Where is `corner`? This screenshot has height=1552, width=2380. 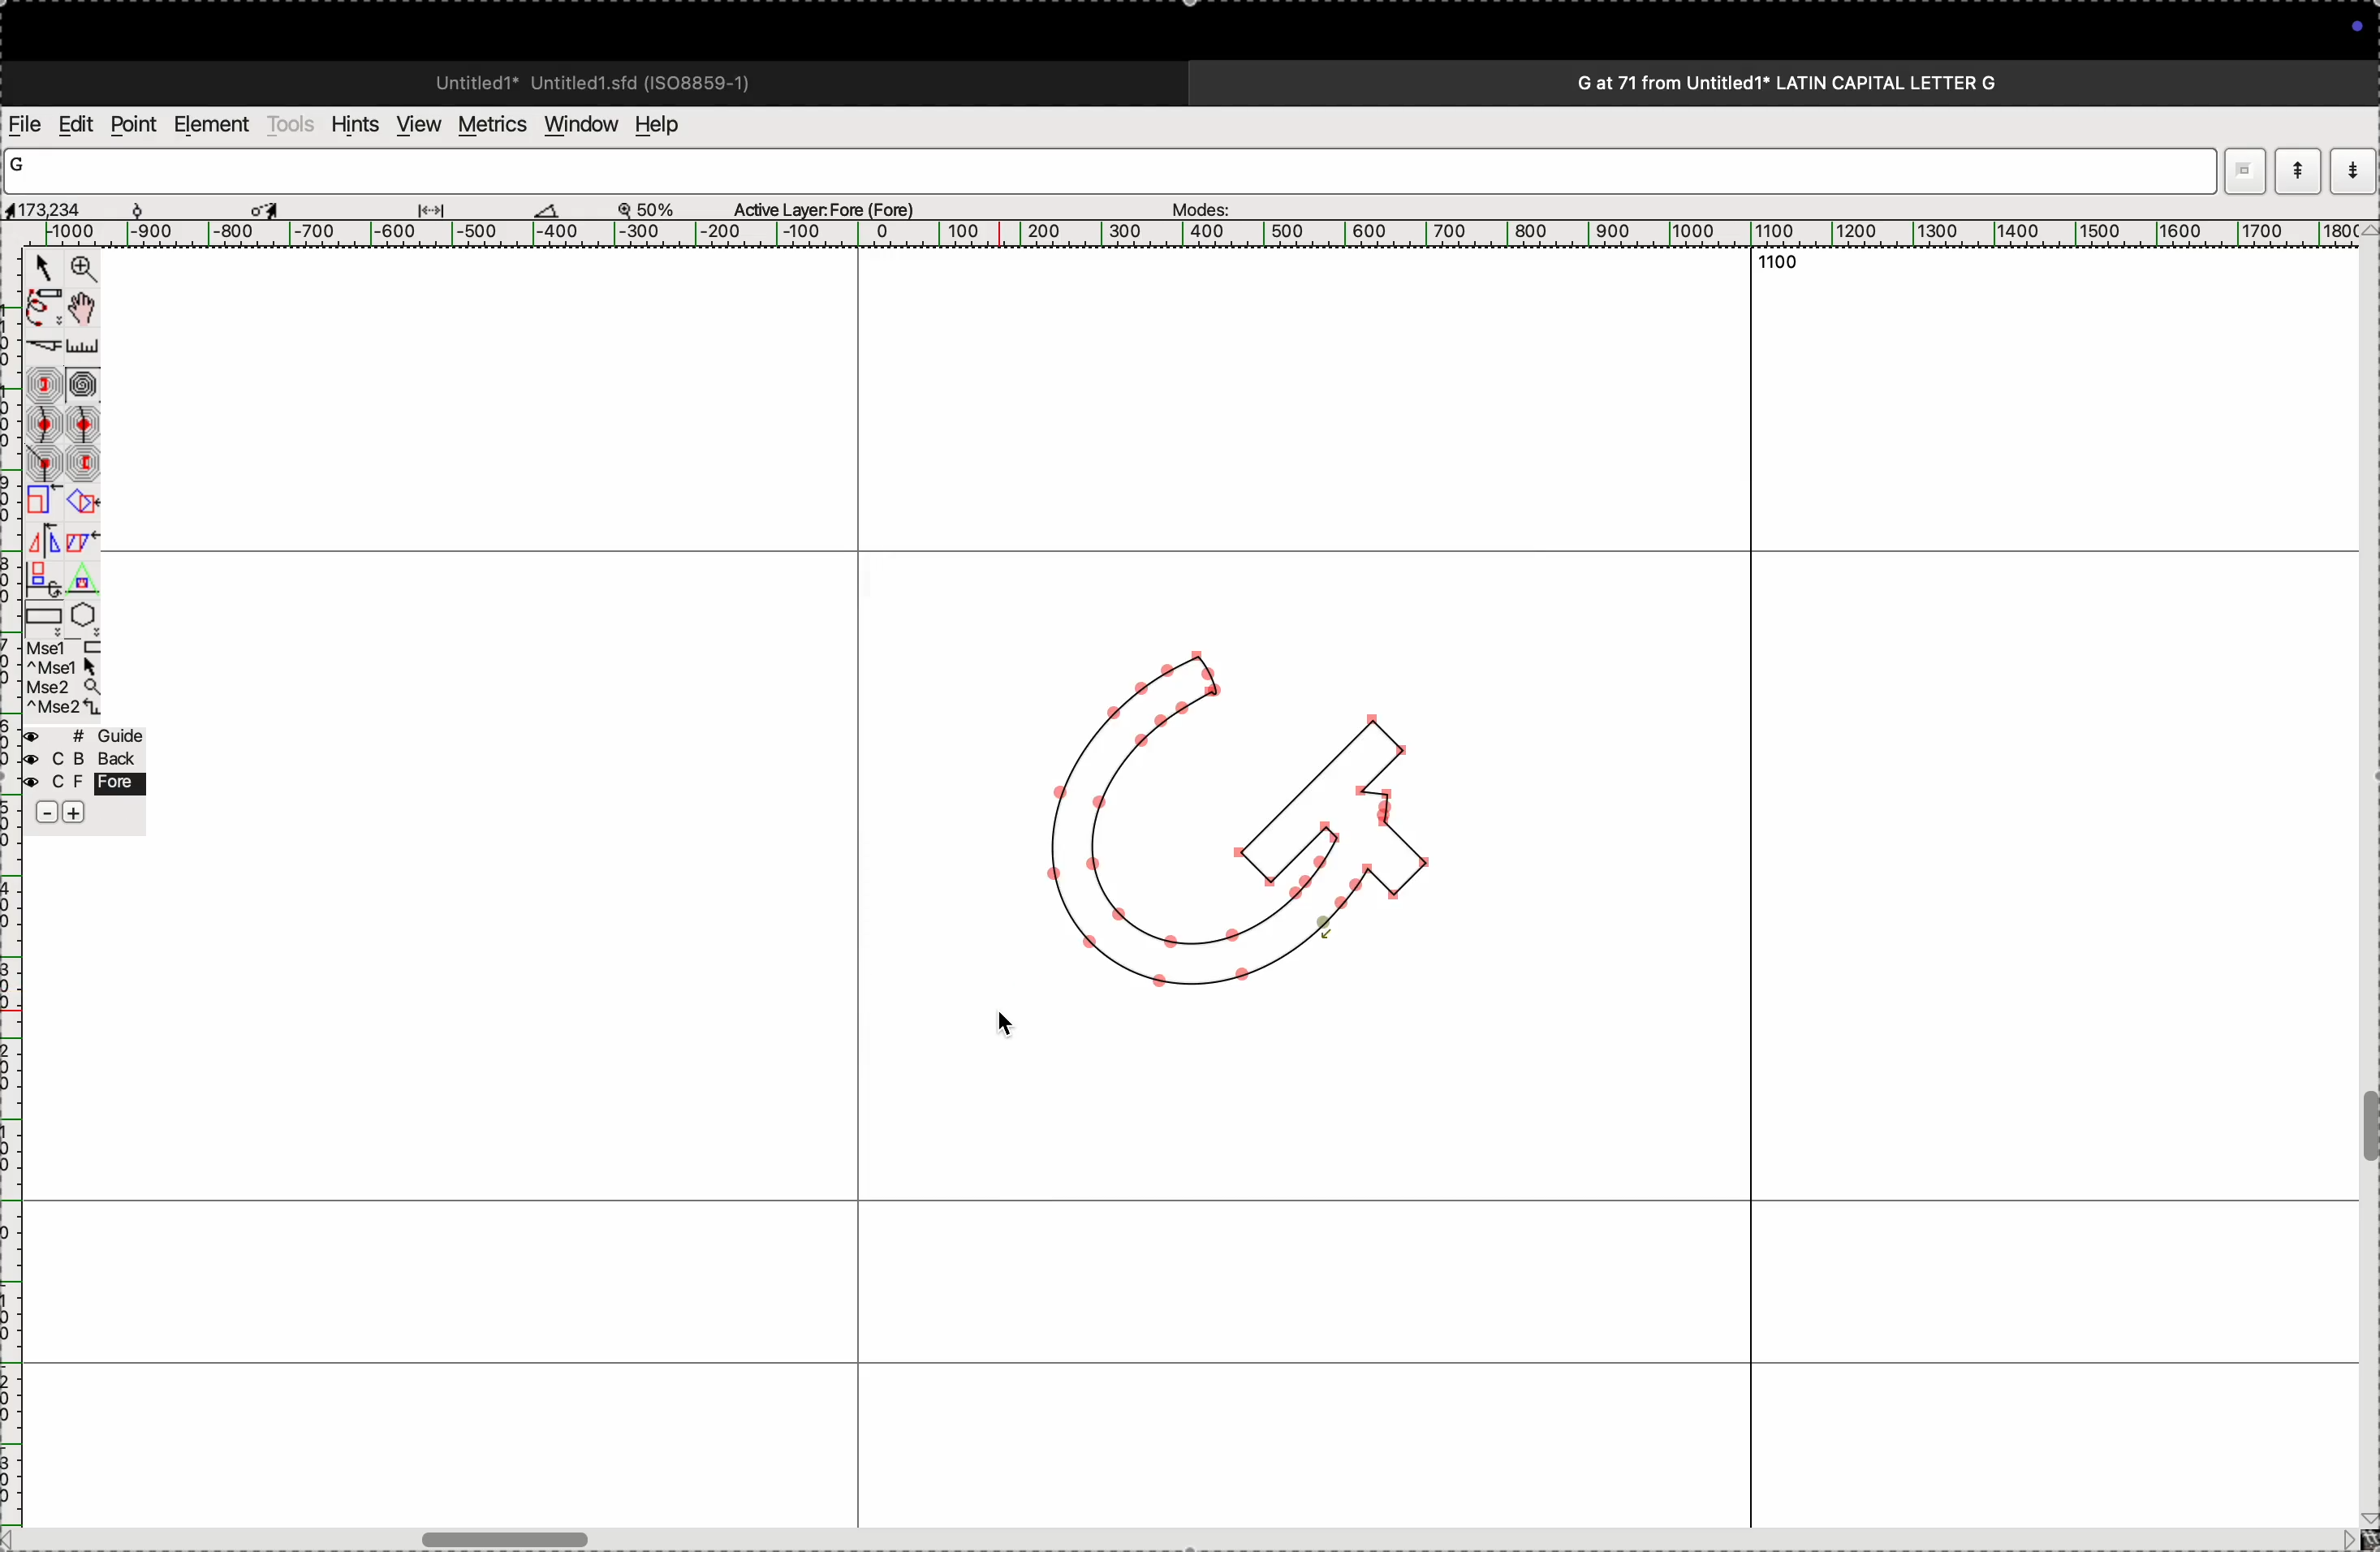 corner is located at coordinates (46, 462).